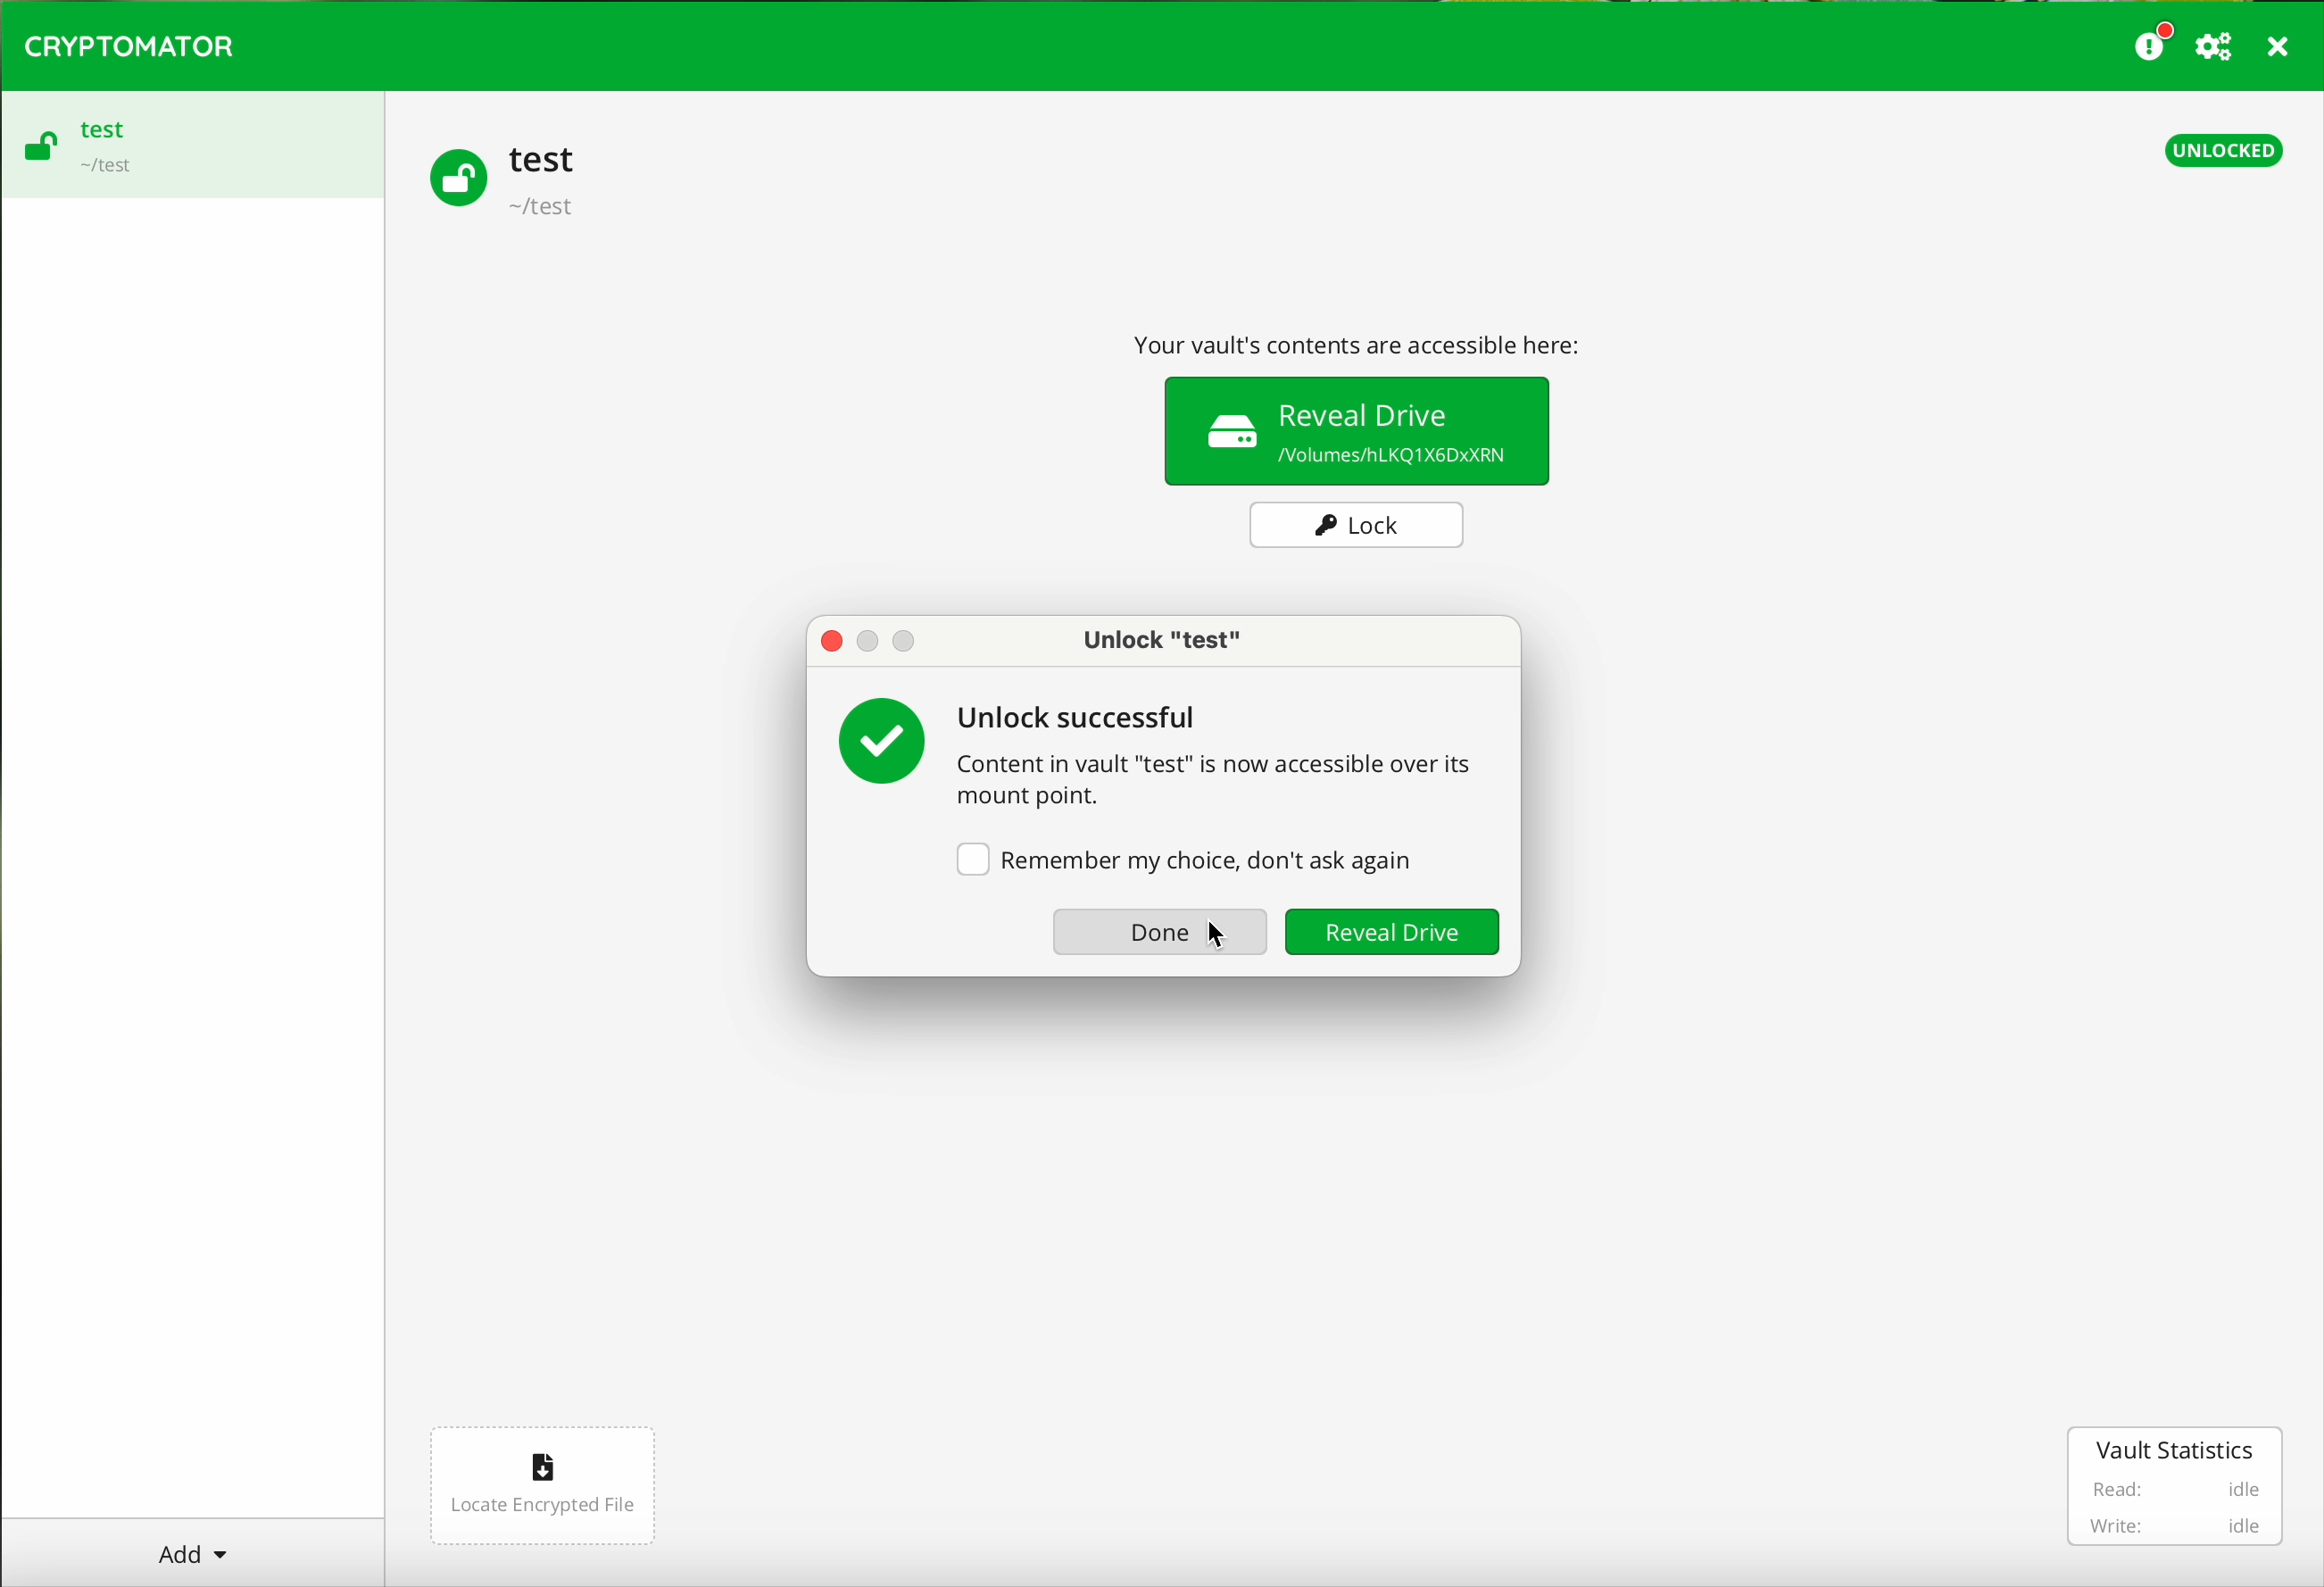 This screenshot has width=2324, height=1587. I want to click on close, so click(2280, 50).